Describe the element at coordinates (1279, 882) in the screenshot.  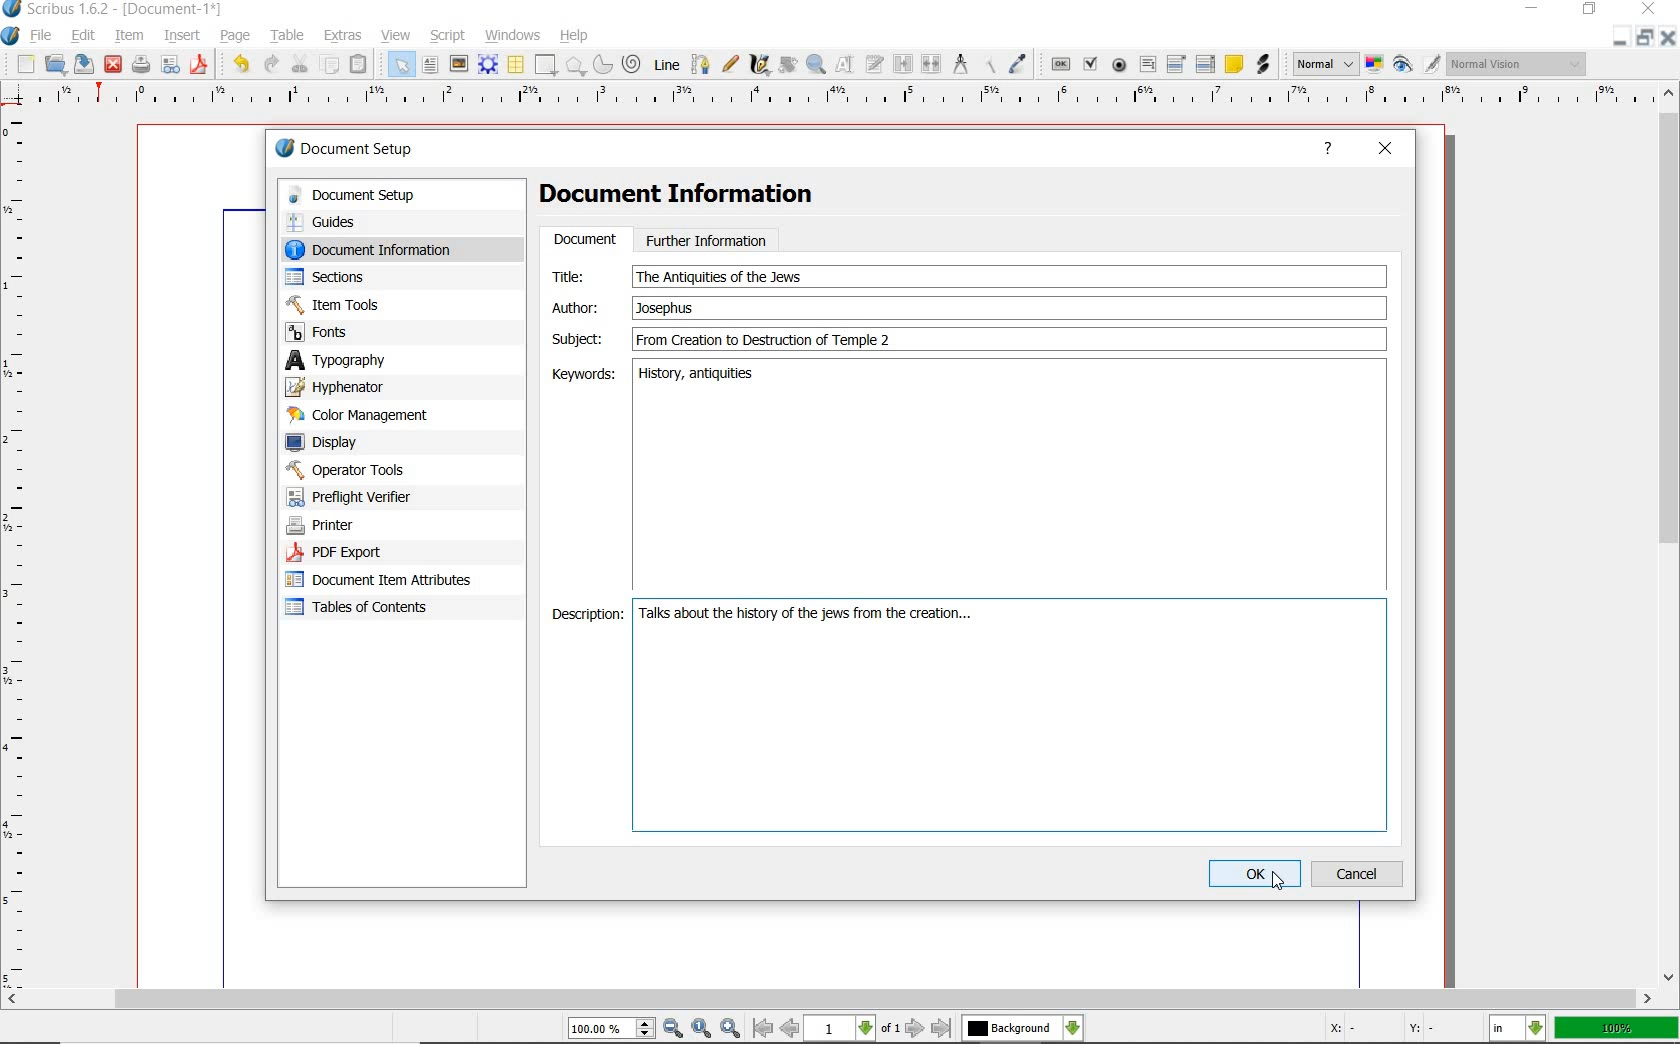
I see `cursor` at that location.